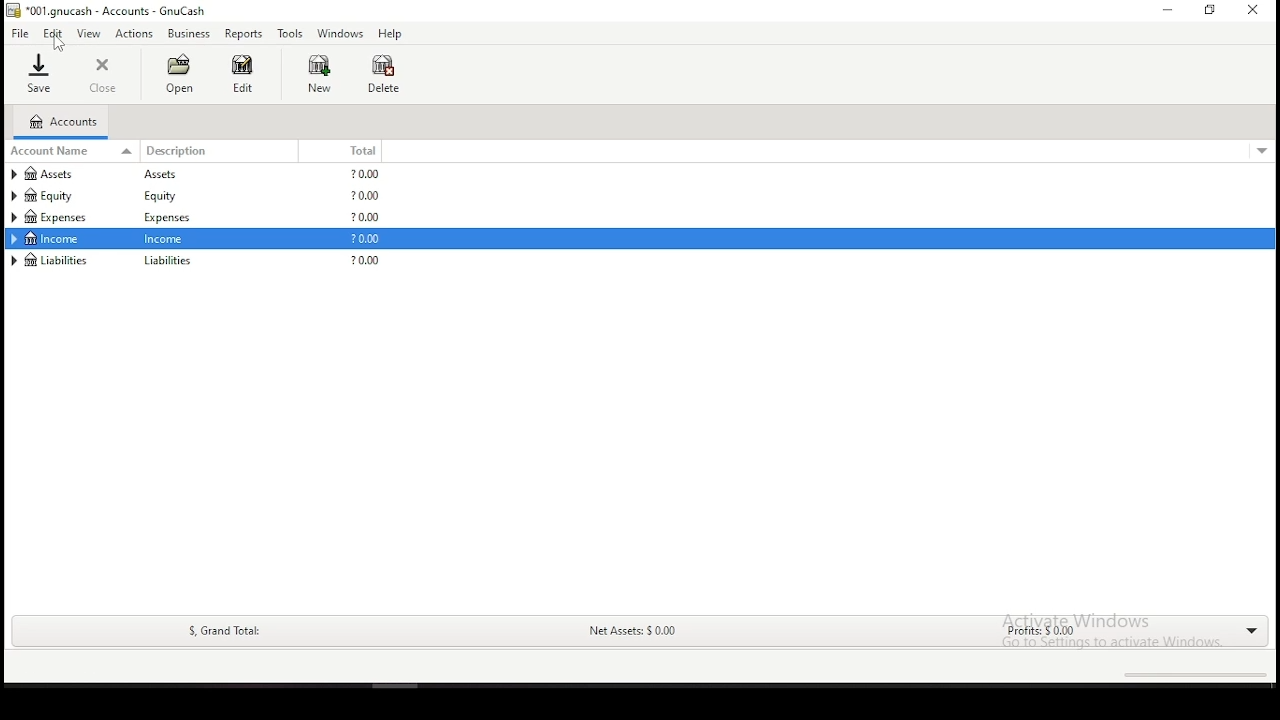 This screenshot has width=1280, height=720. What do you see at coordinates (66, 174) in the screenshot?
I see `assets` at bounding box center [66, 174].